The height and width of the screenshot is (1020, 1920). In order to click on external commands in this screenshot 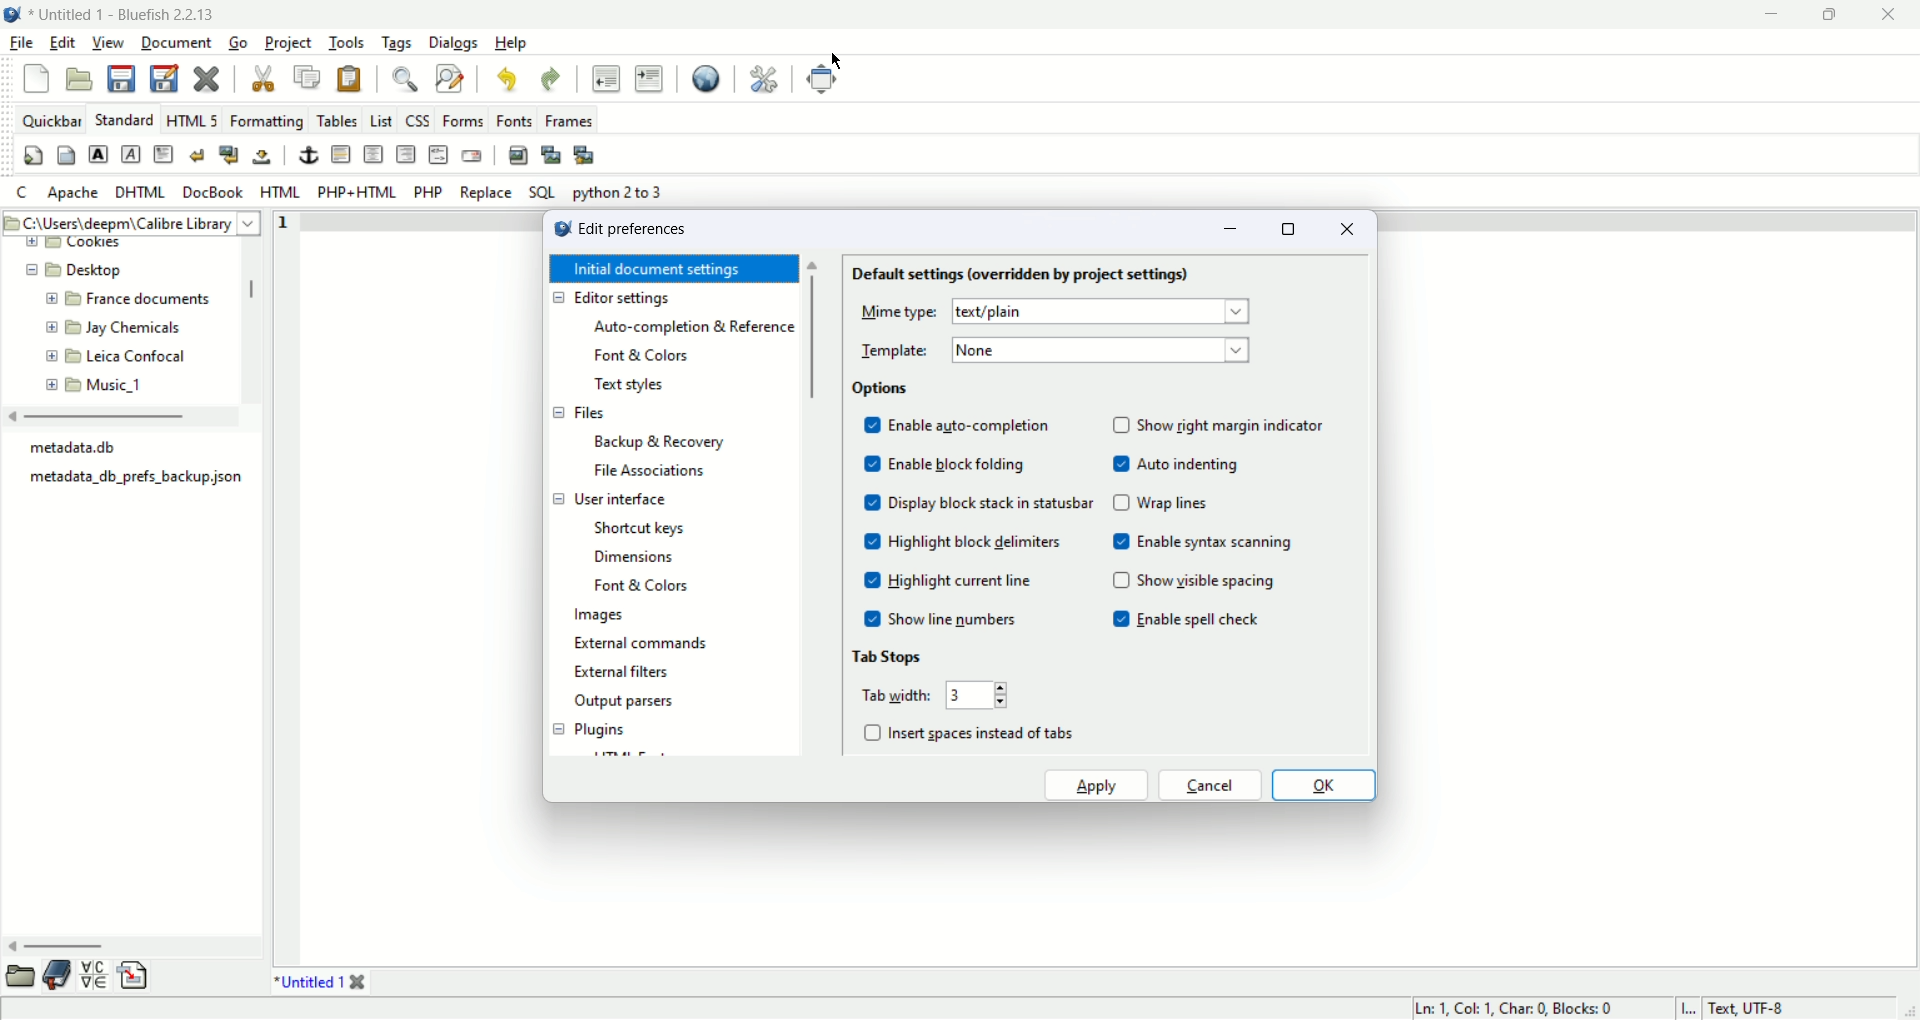, I will do `click(651, 644)`.